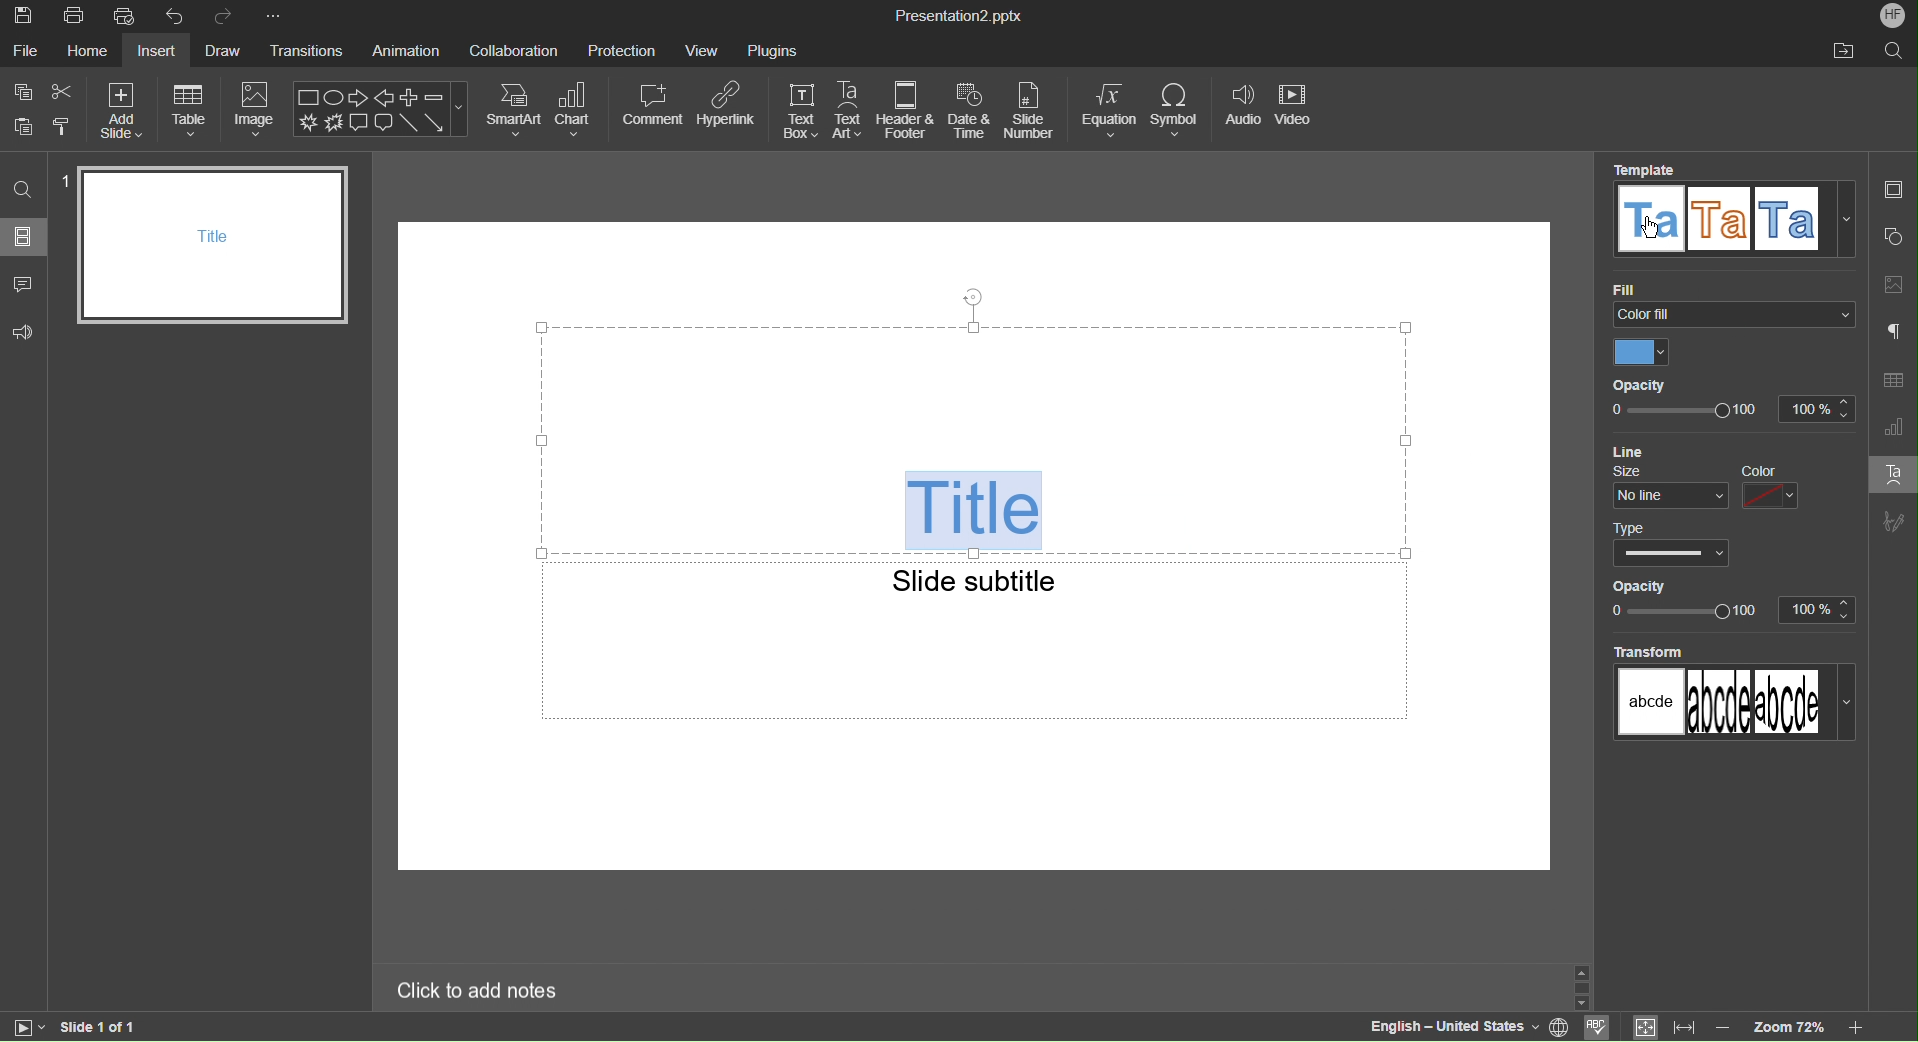 The height and width of the screenshot is (1042, 1918). Describe the element at coordinates (1683, 1027) in the screenshot. I see `fit to width` at that location.